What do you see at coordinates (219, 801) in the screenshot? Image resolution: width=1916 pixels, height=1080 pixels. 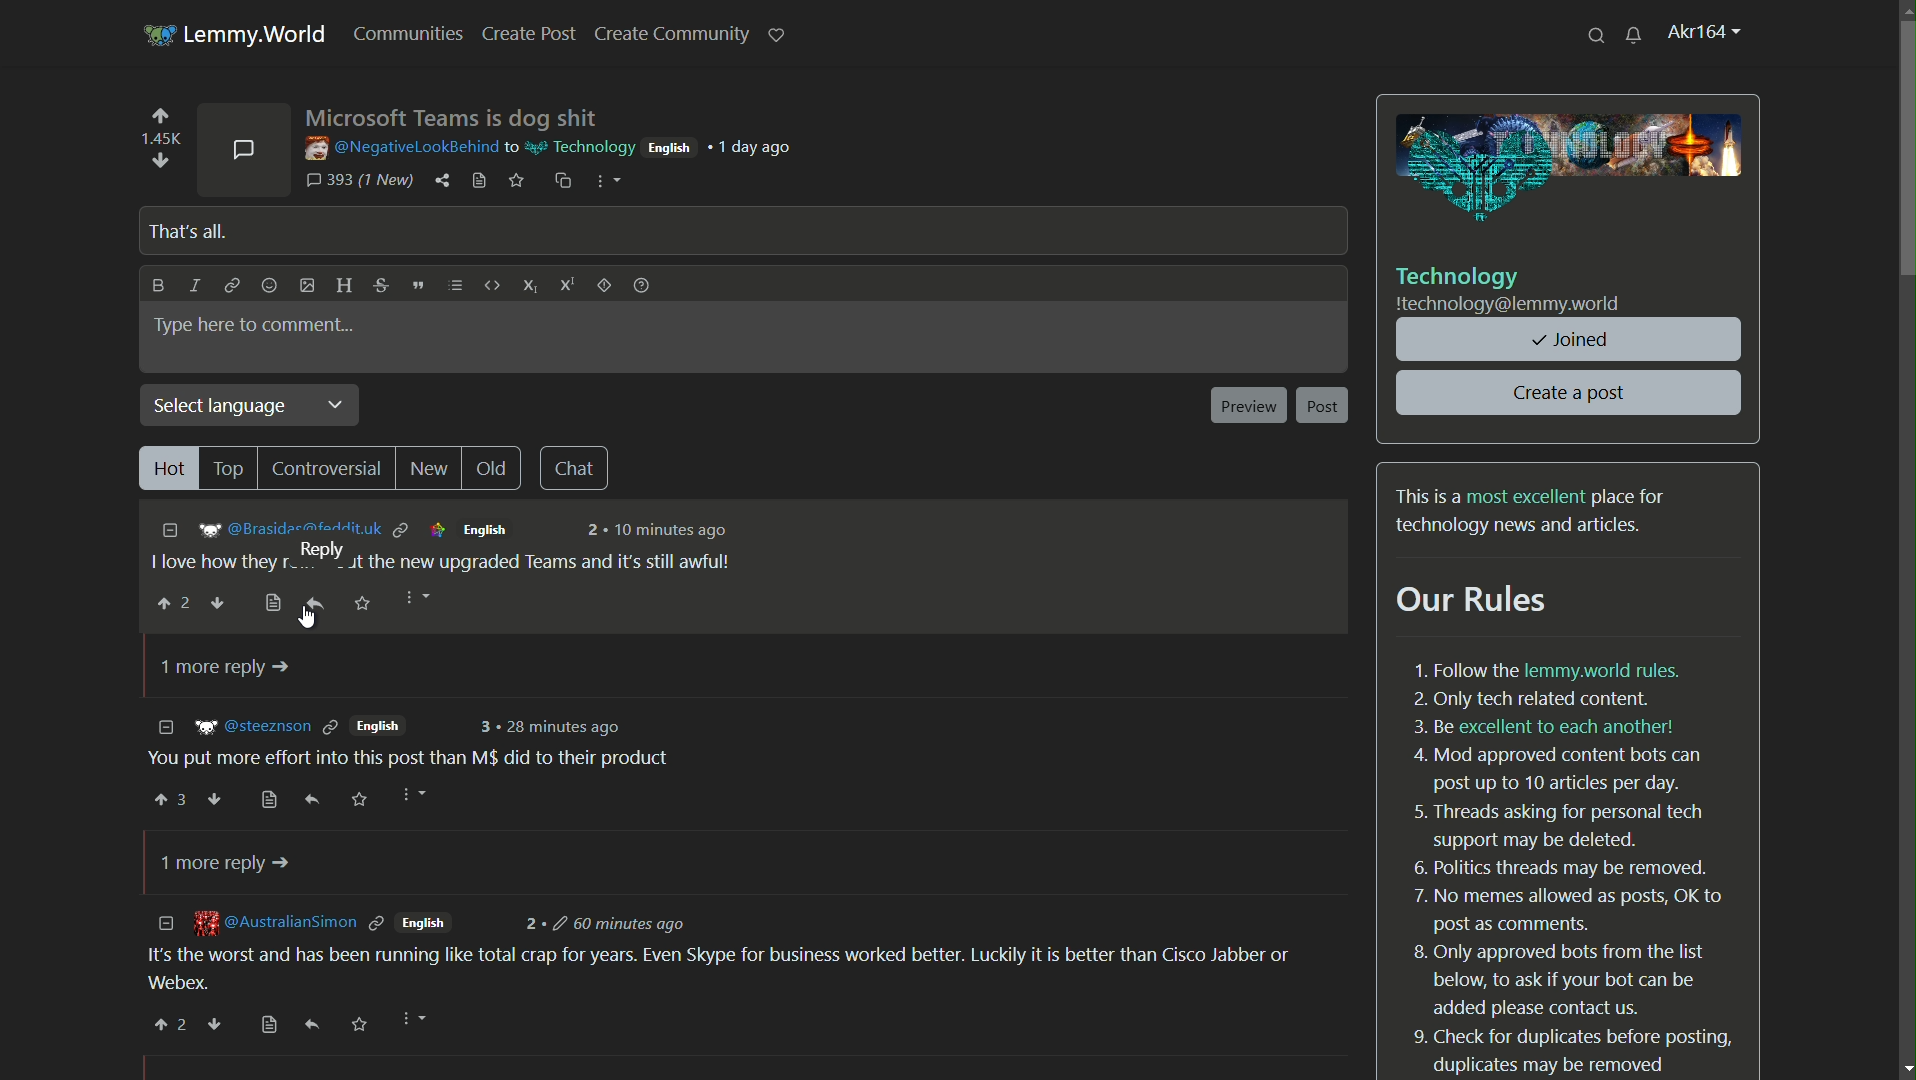 I see `downvote` at bounding box center [219, 801].